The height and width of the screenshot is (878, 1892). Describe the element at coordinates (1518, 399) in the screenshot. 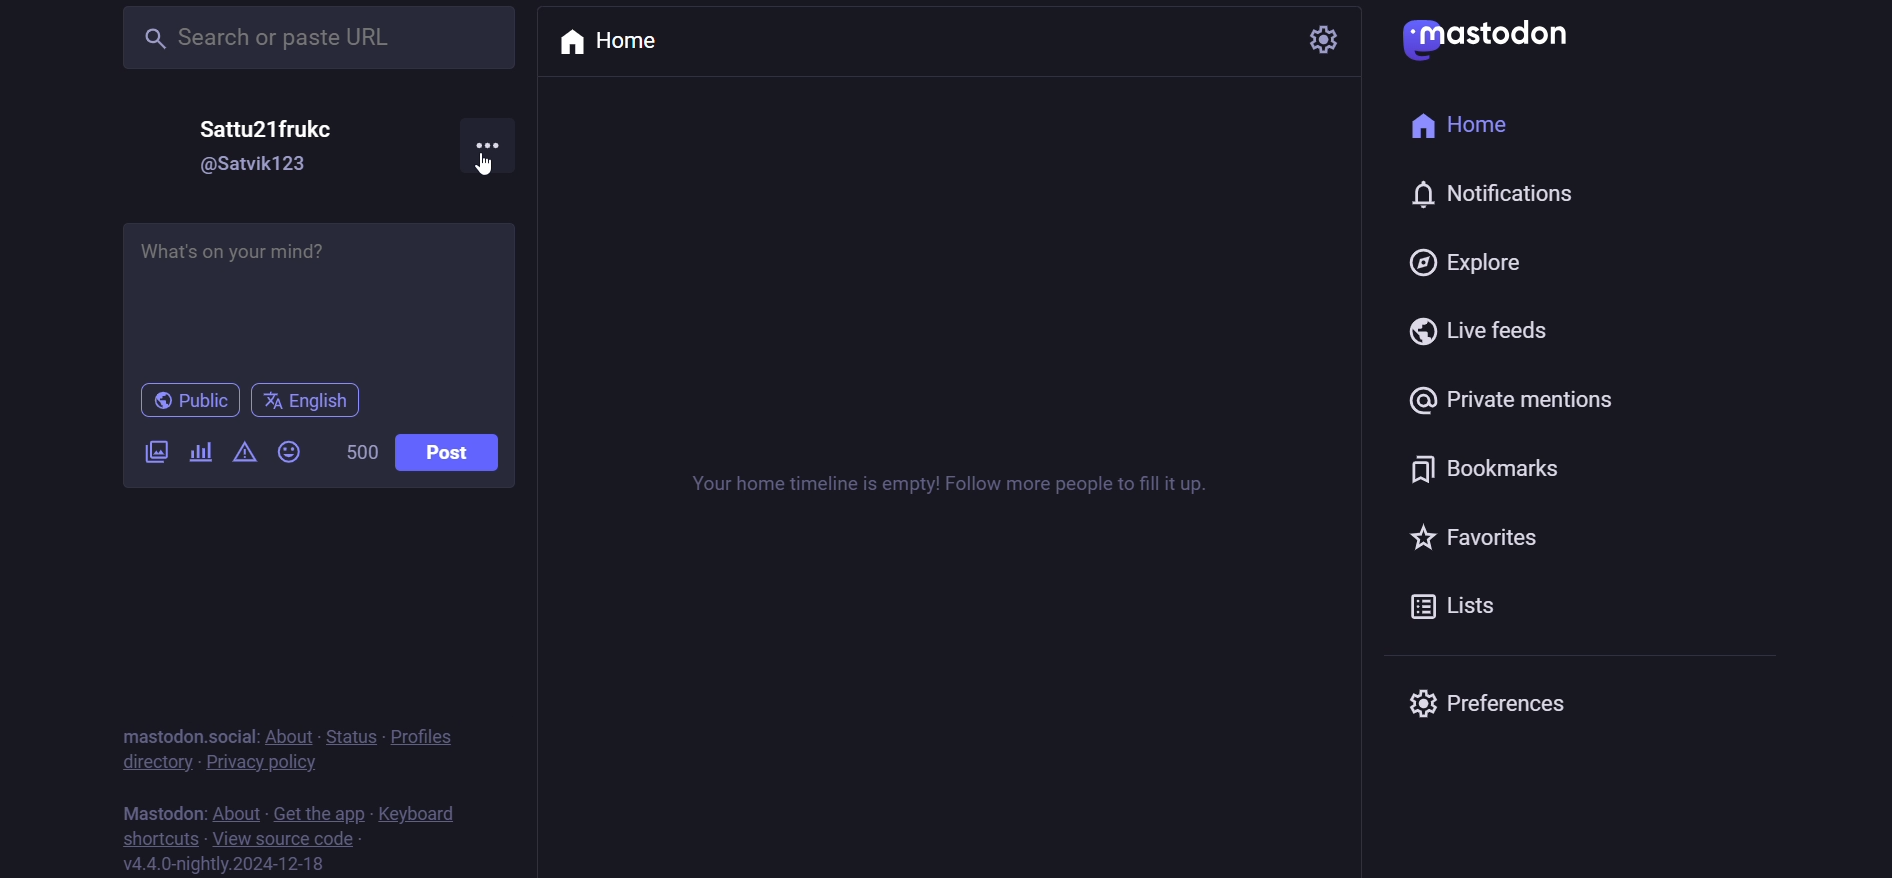

I see `private mention` at that location.